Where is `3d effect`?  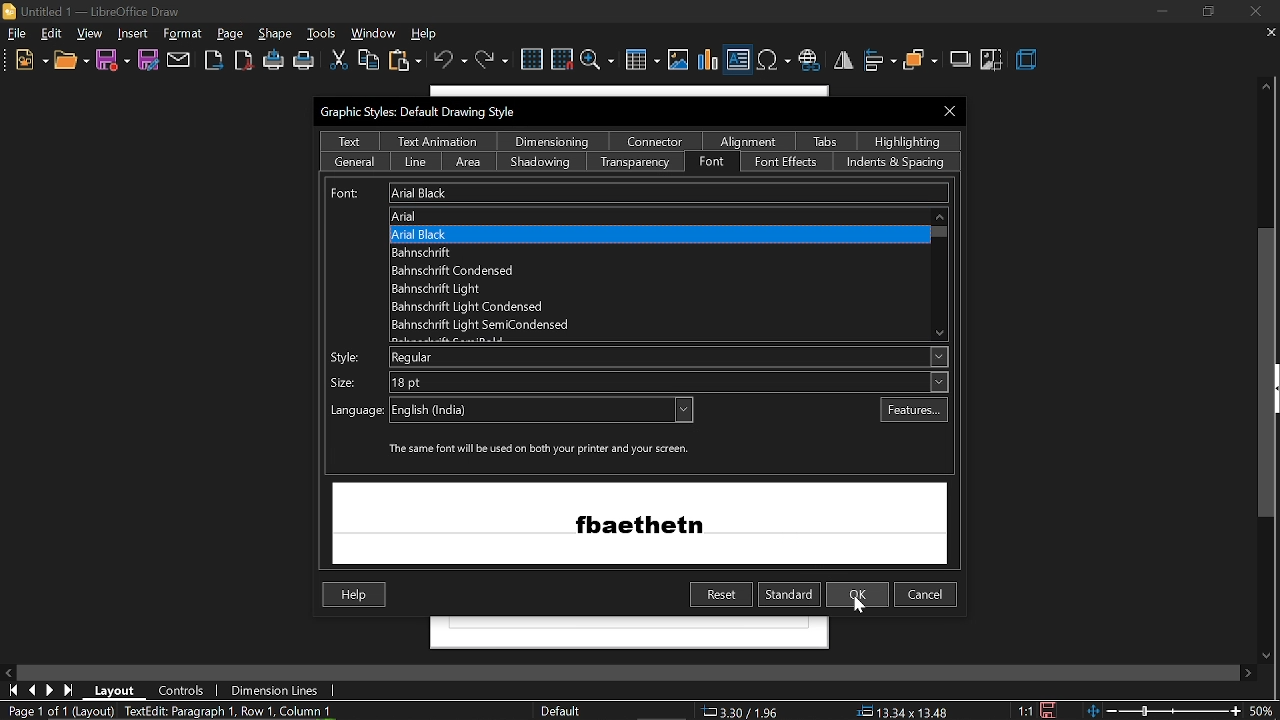 3d effect is located at coordinates (1028, 61).